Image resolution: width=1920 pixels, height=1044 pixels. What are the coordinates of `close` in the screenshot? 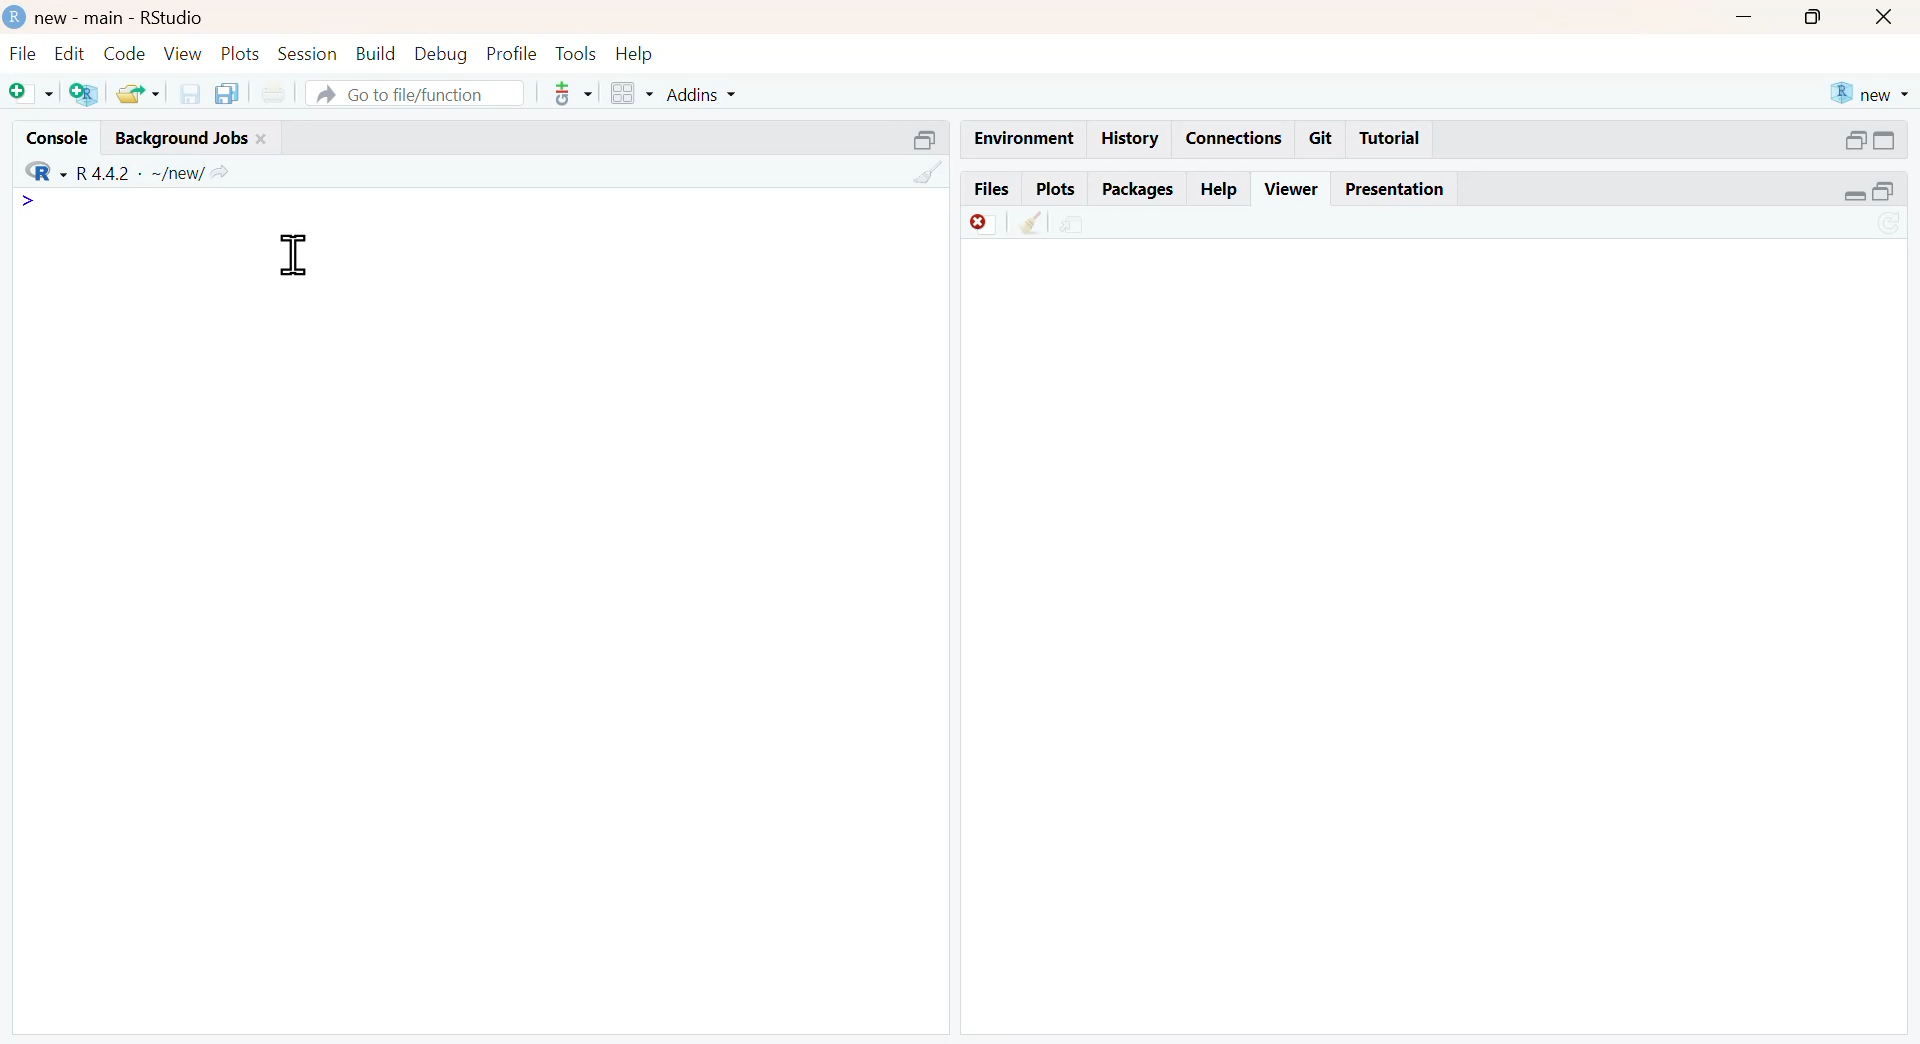 It's located at (263, 139).